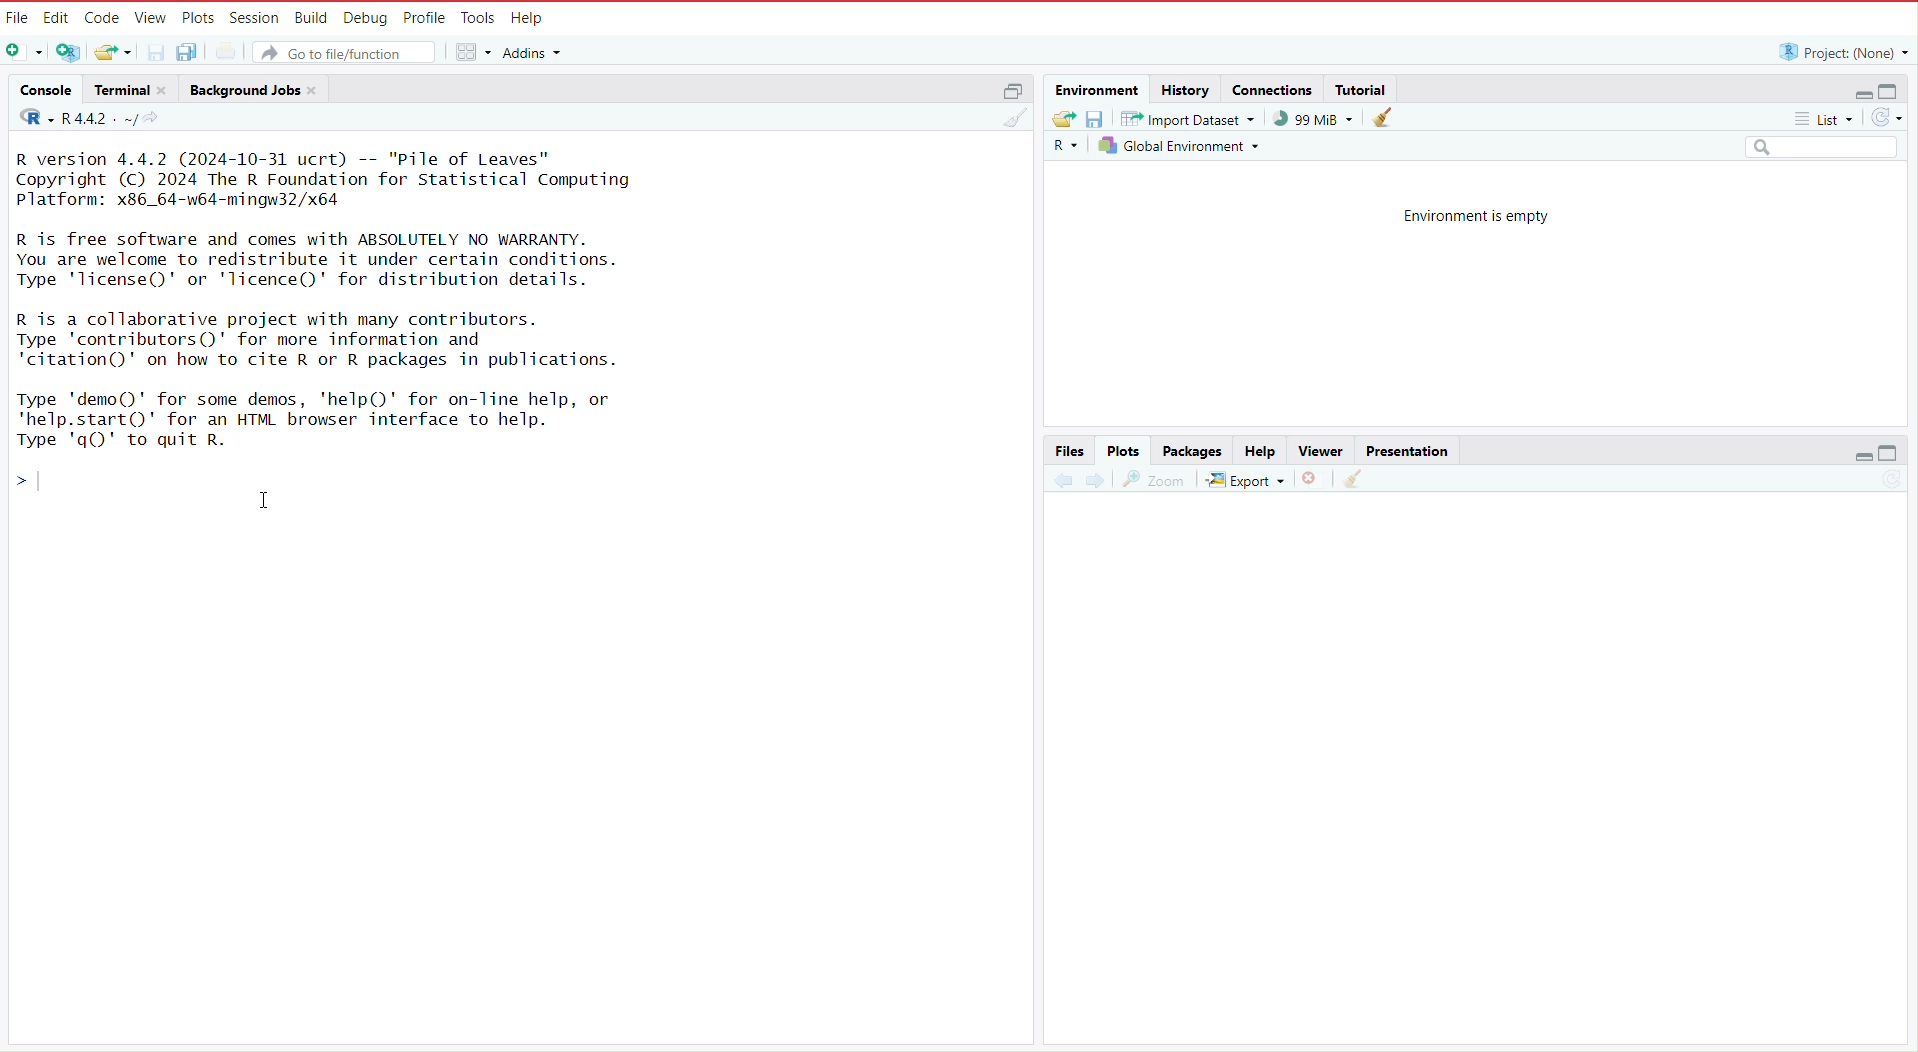 This screenshot has width=1918, height=1052. Describe the element at coordinates (257, 14) in the screenshot. I see `session` at that location.